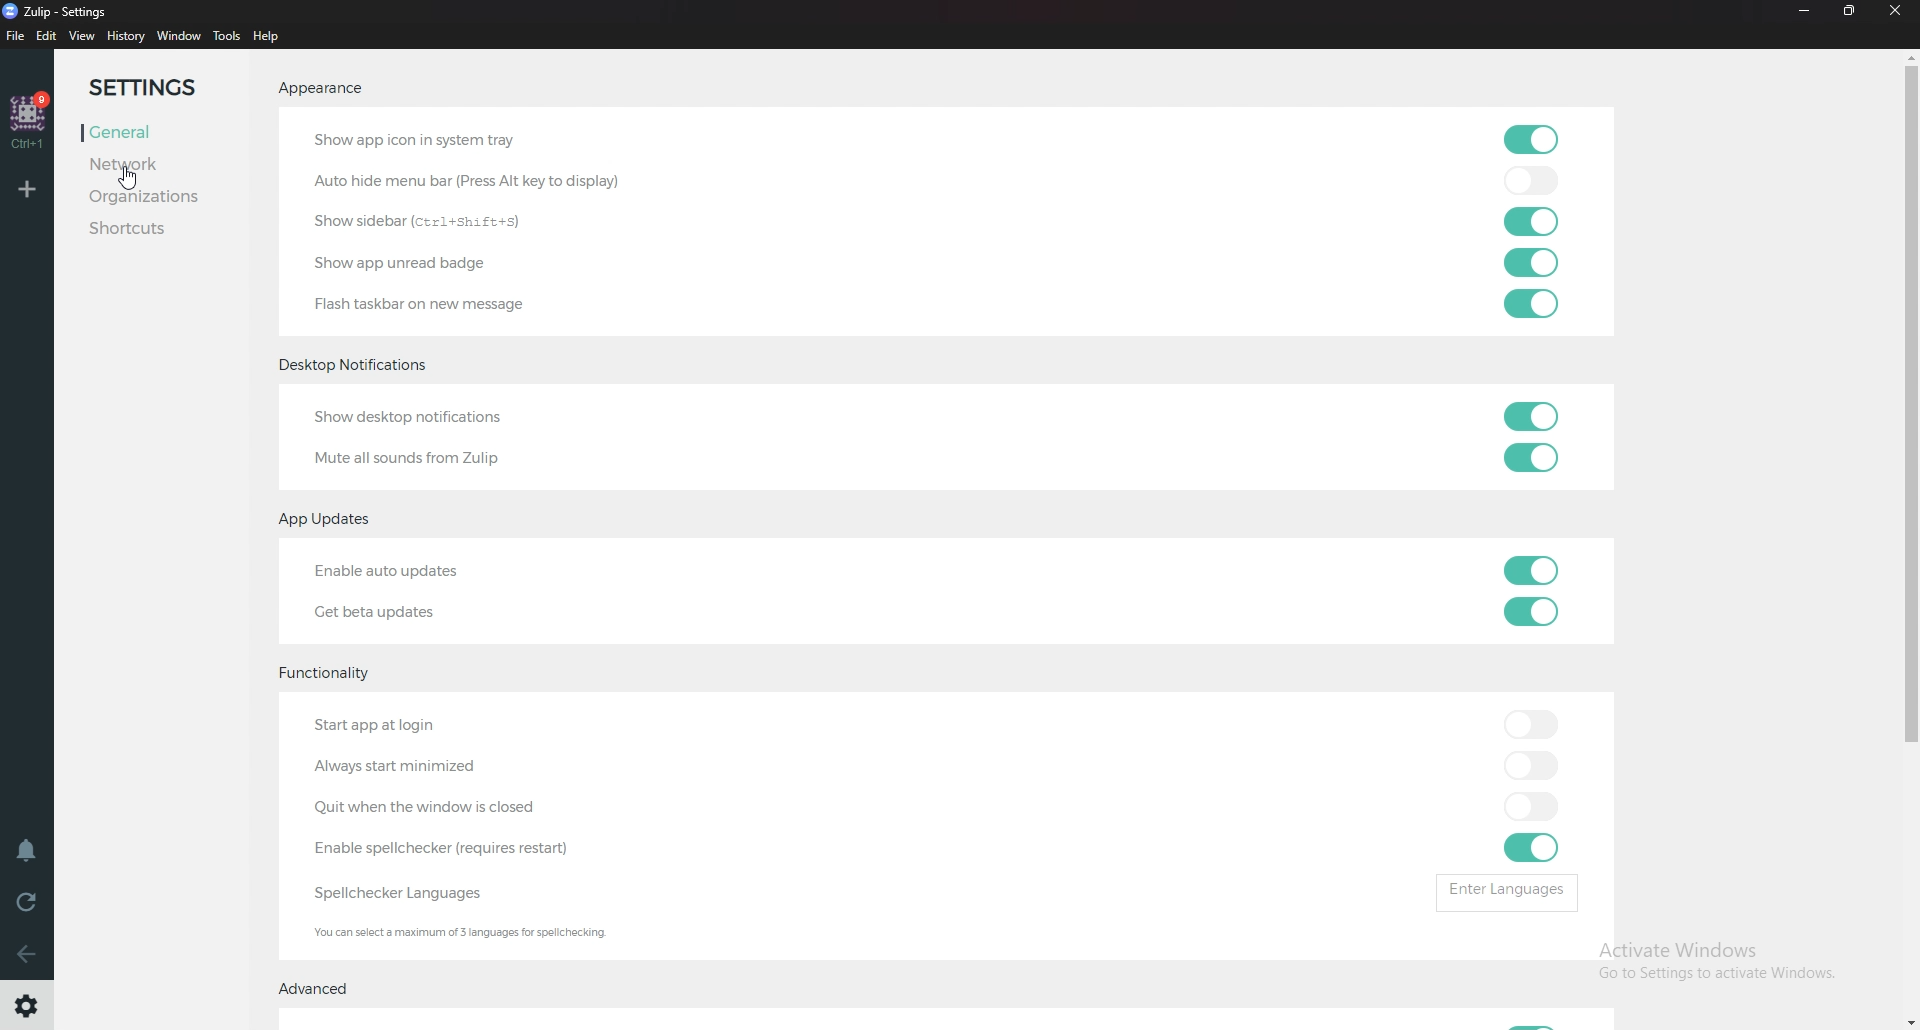 Image resolution: width=1920 pixels, height=1030 pixels. What do you see at coordinates (1530, 303) in the screenshot?
I see `toggle` at bounding box center [1530, 303].